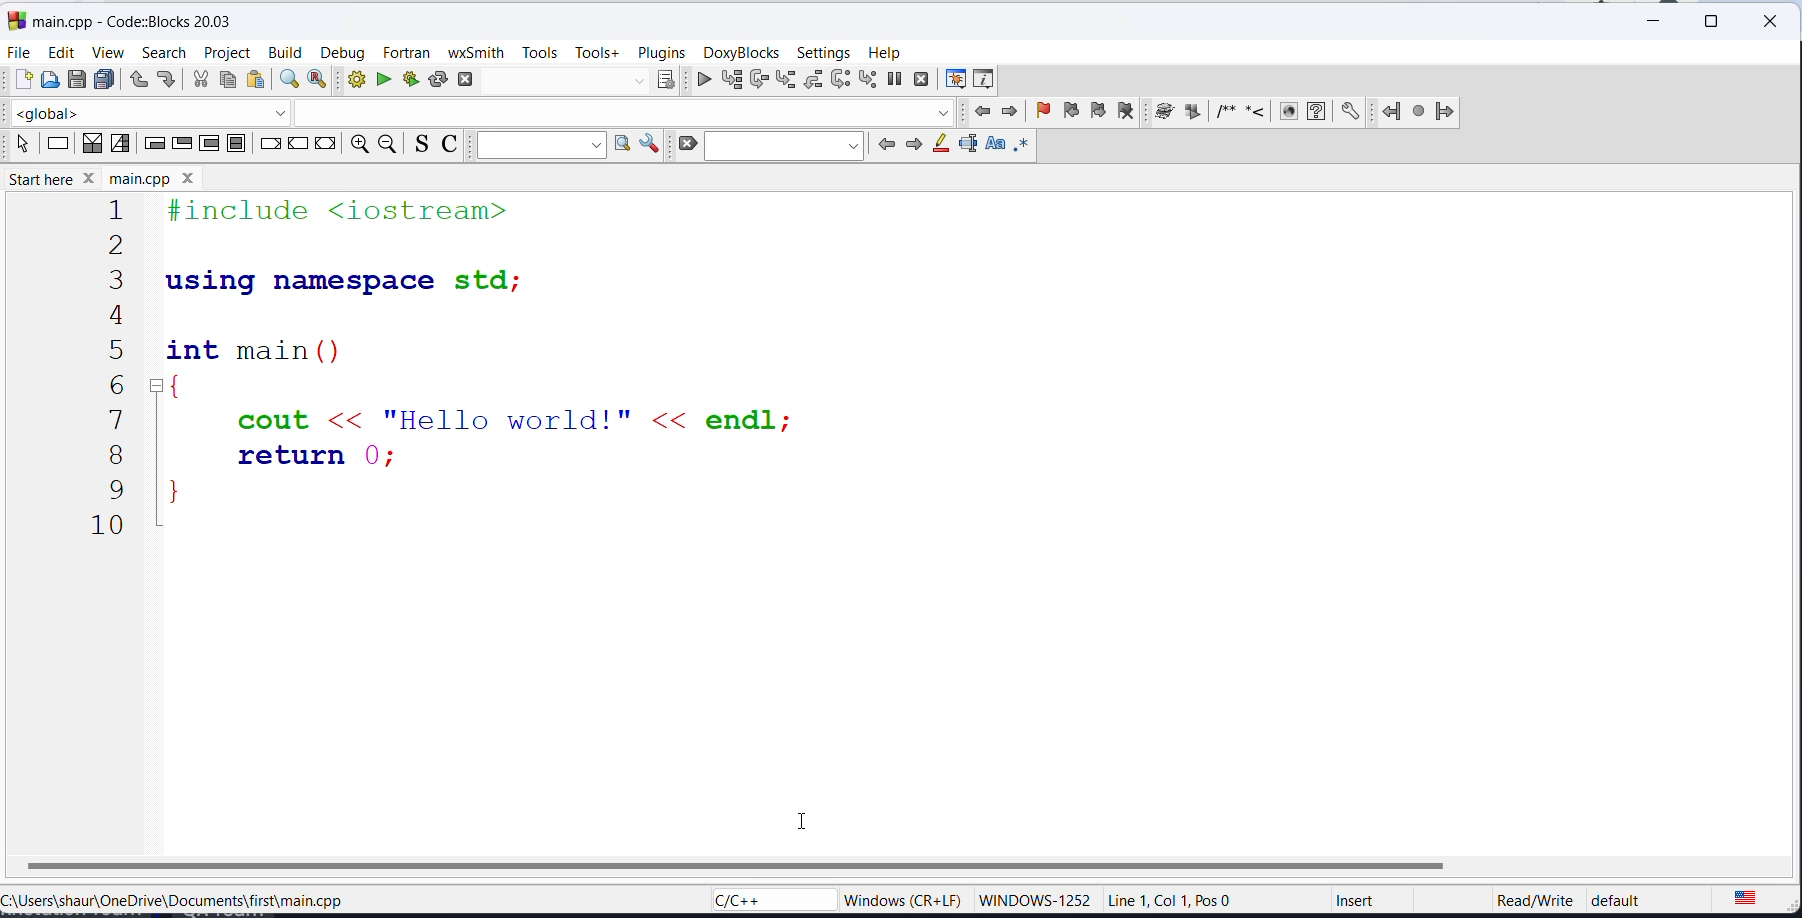  I want to click on close, so click(1649, 22).